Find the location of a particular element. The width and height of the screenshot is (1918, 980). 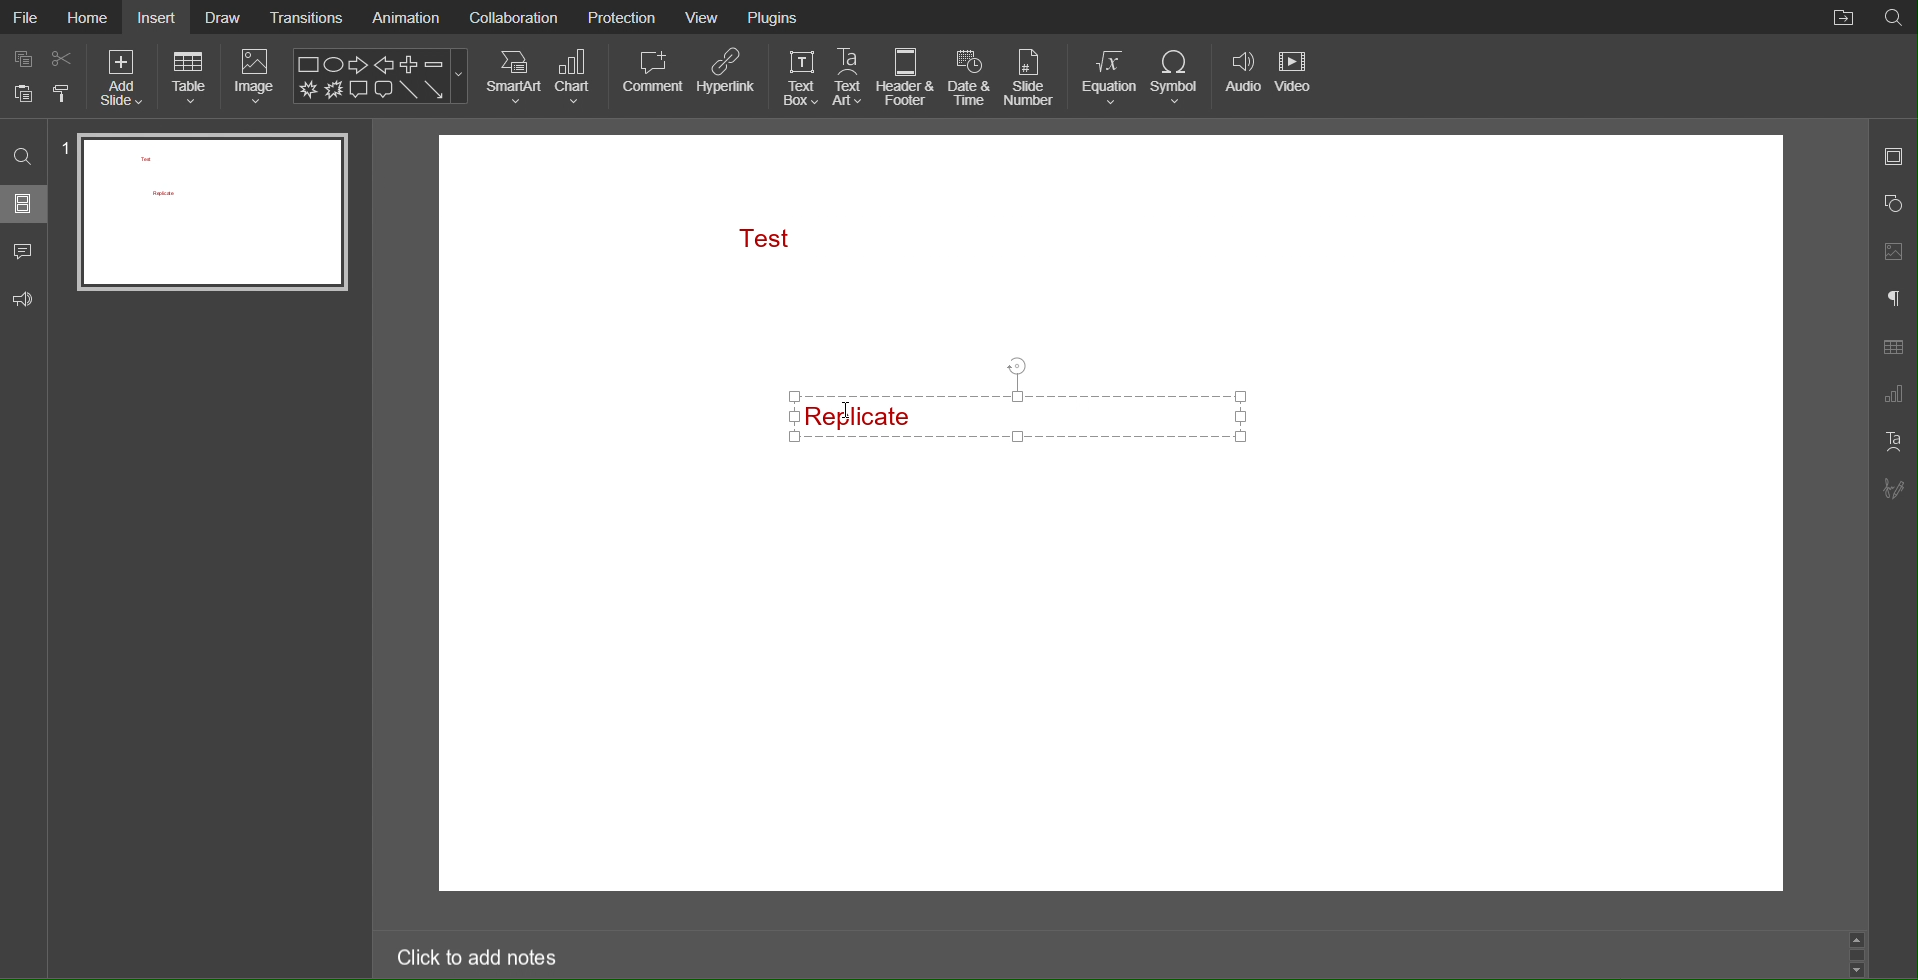

Text Art is located at coordinates (849, 78).